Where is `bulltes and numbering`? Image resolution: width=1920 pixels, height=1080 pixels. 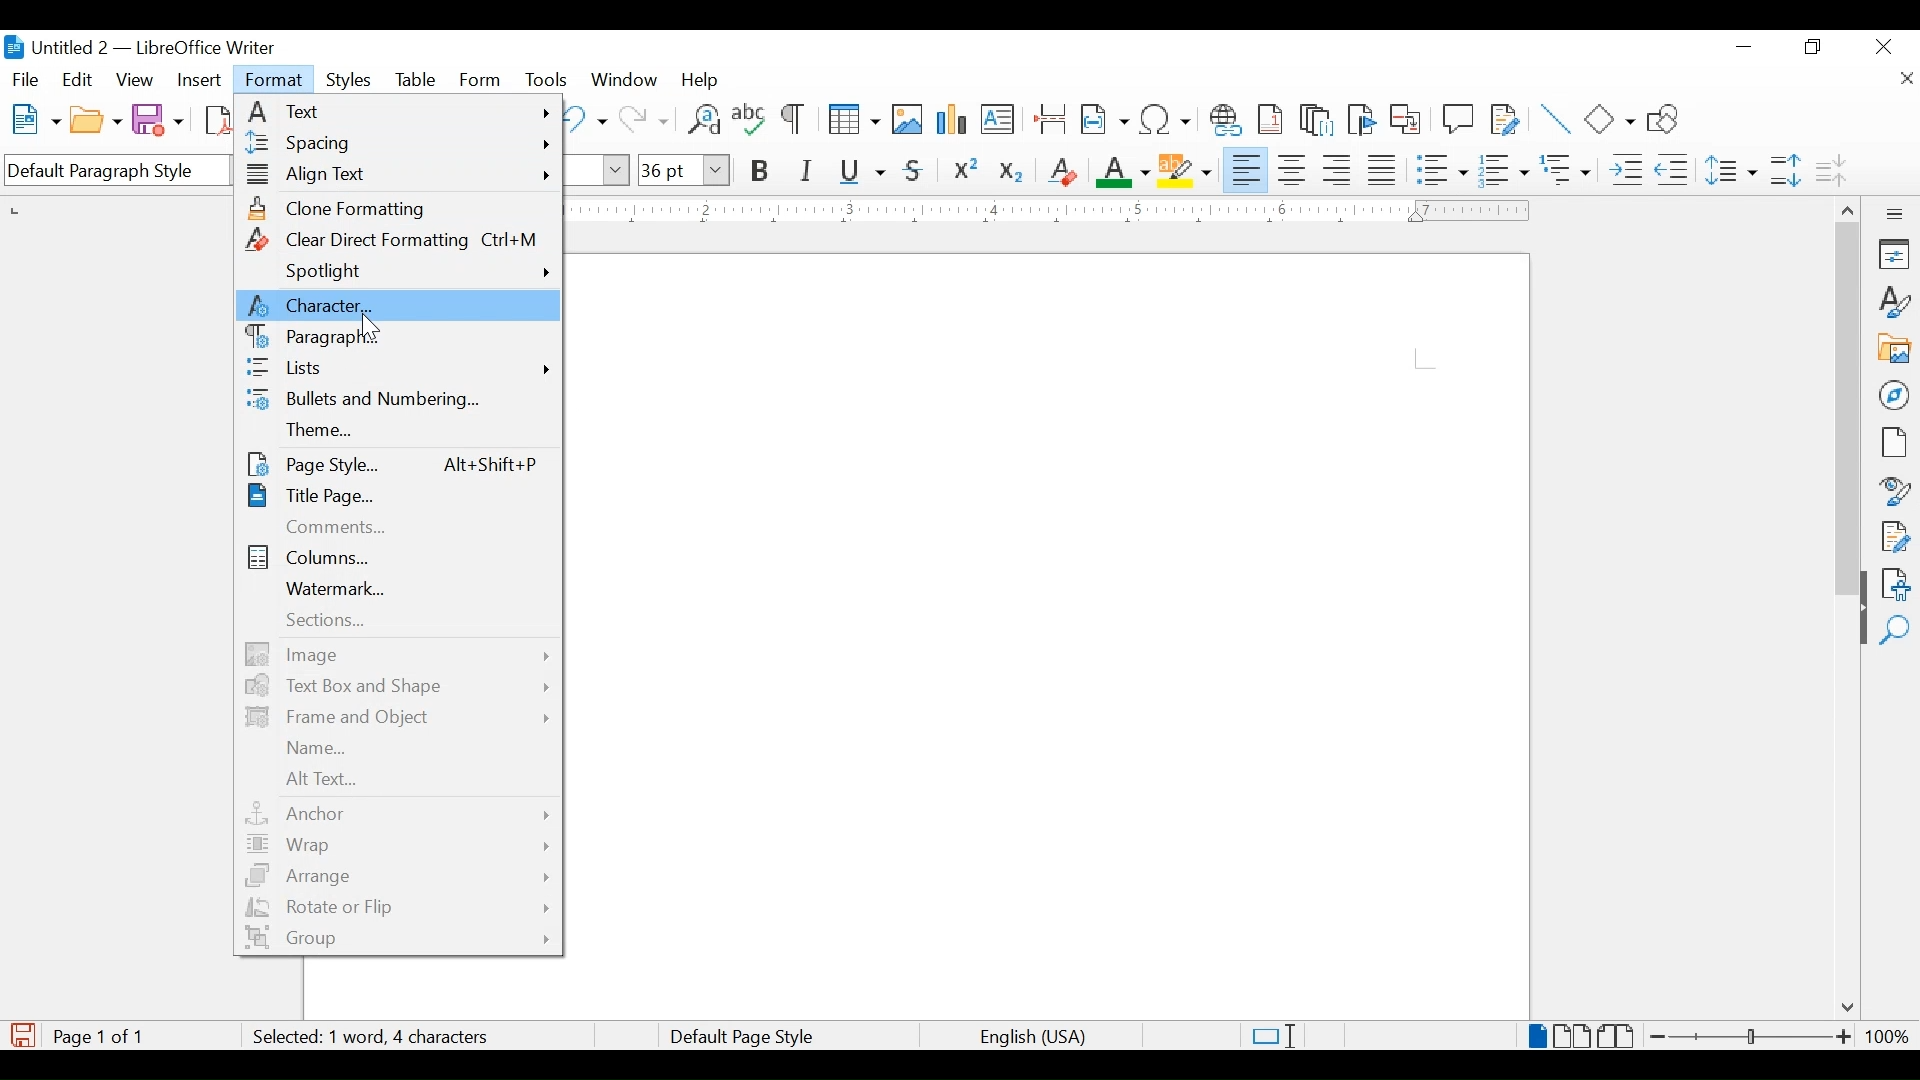 bulltes and numbering is located at coordinates (363, 399).